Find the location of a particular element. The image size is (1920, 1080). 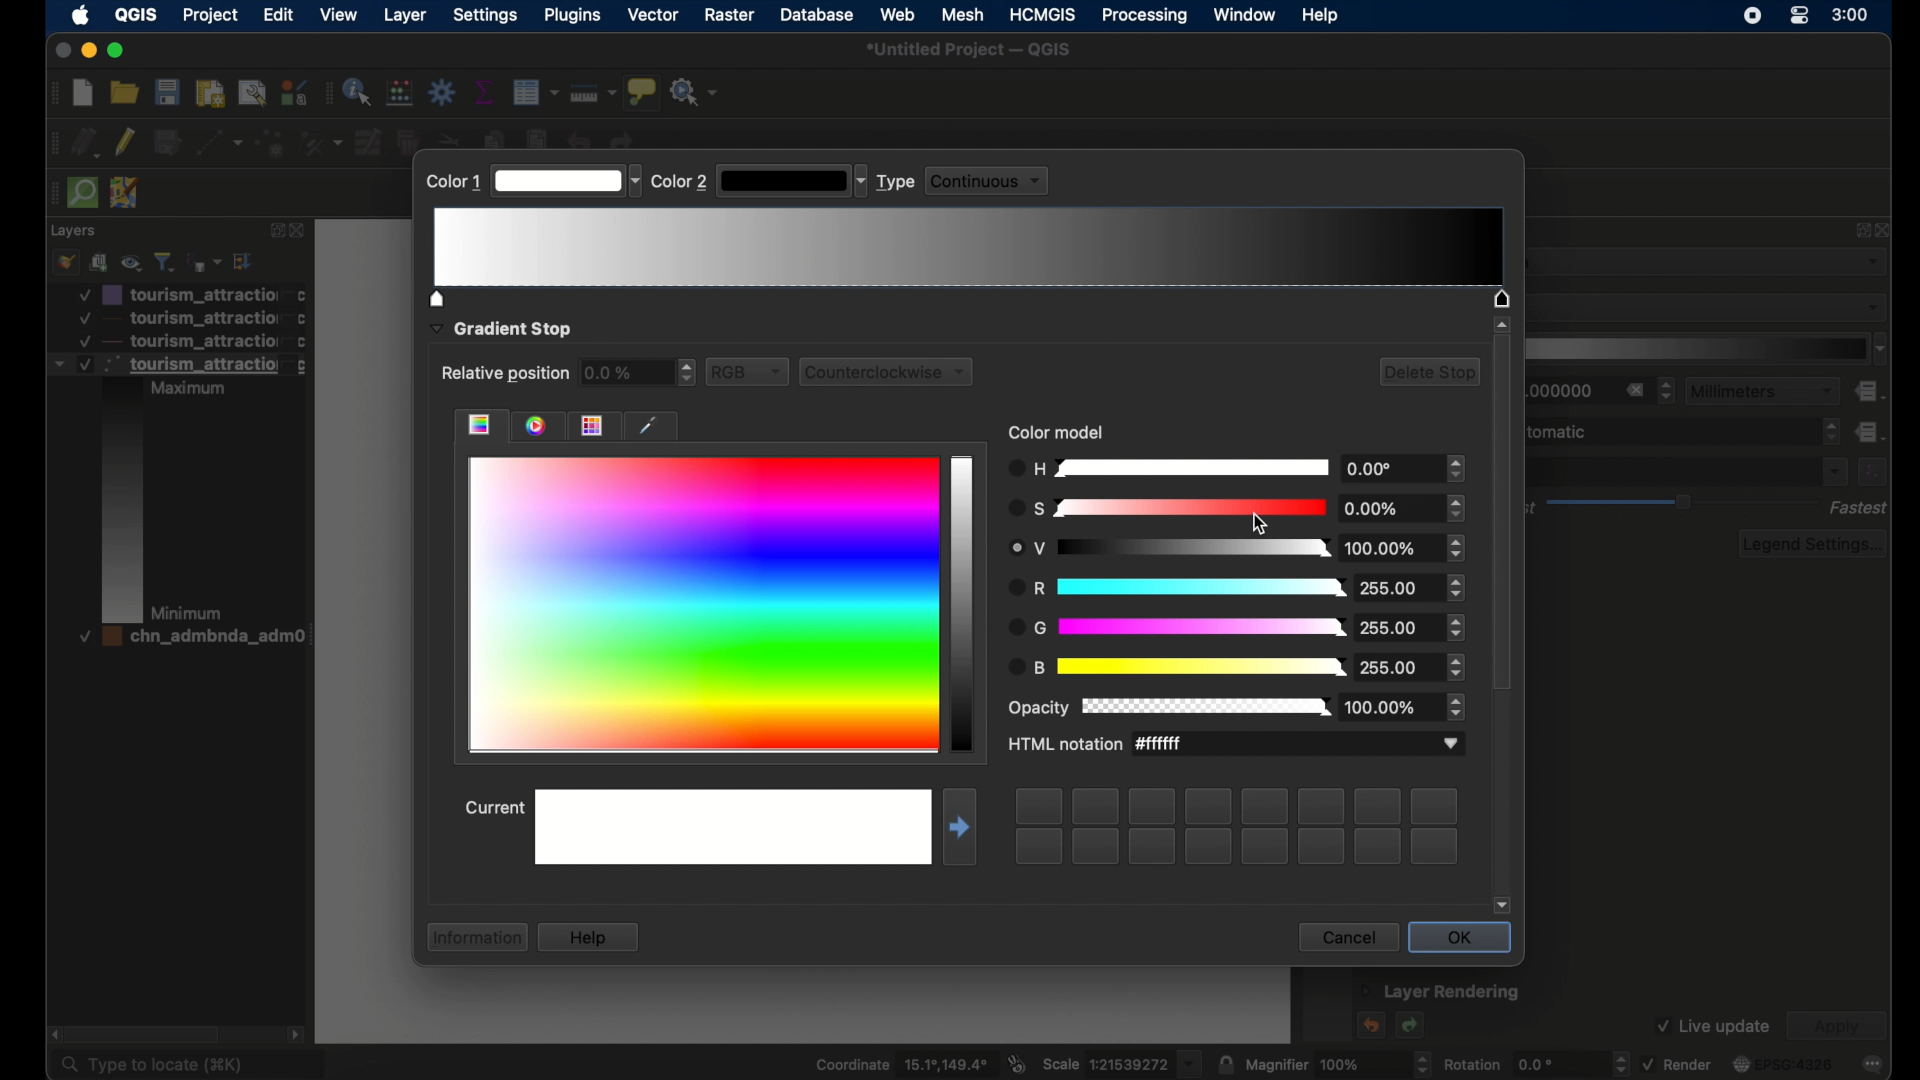

dropdown menu is located at coordinates (566, 180).